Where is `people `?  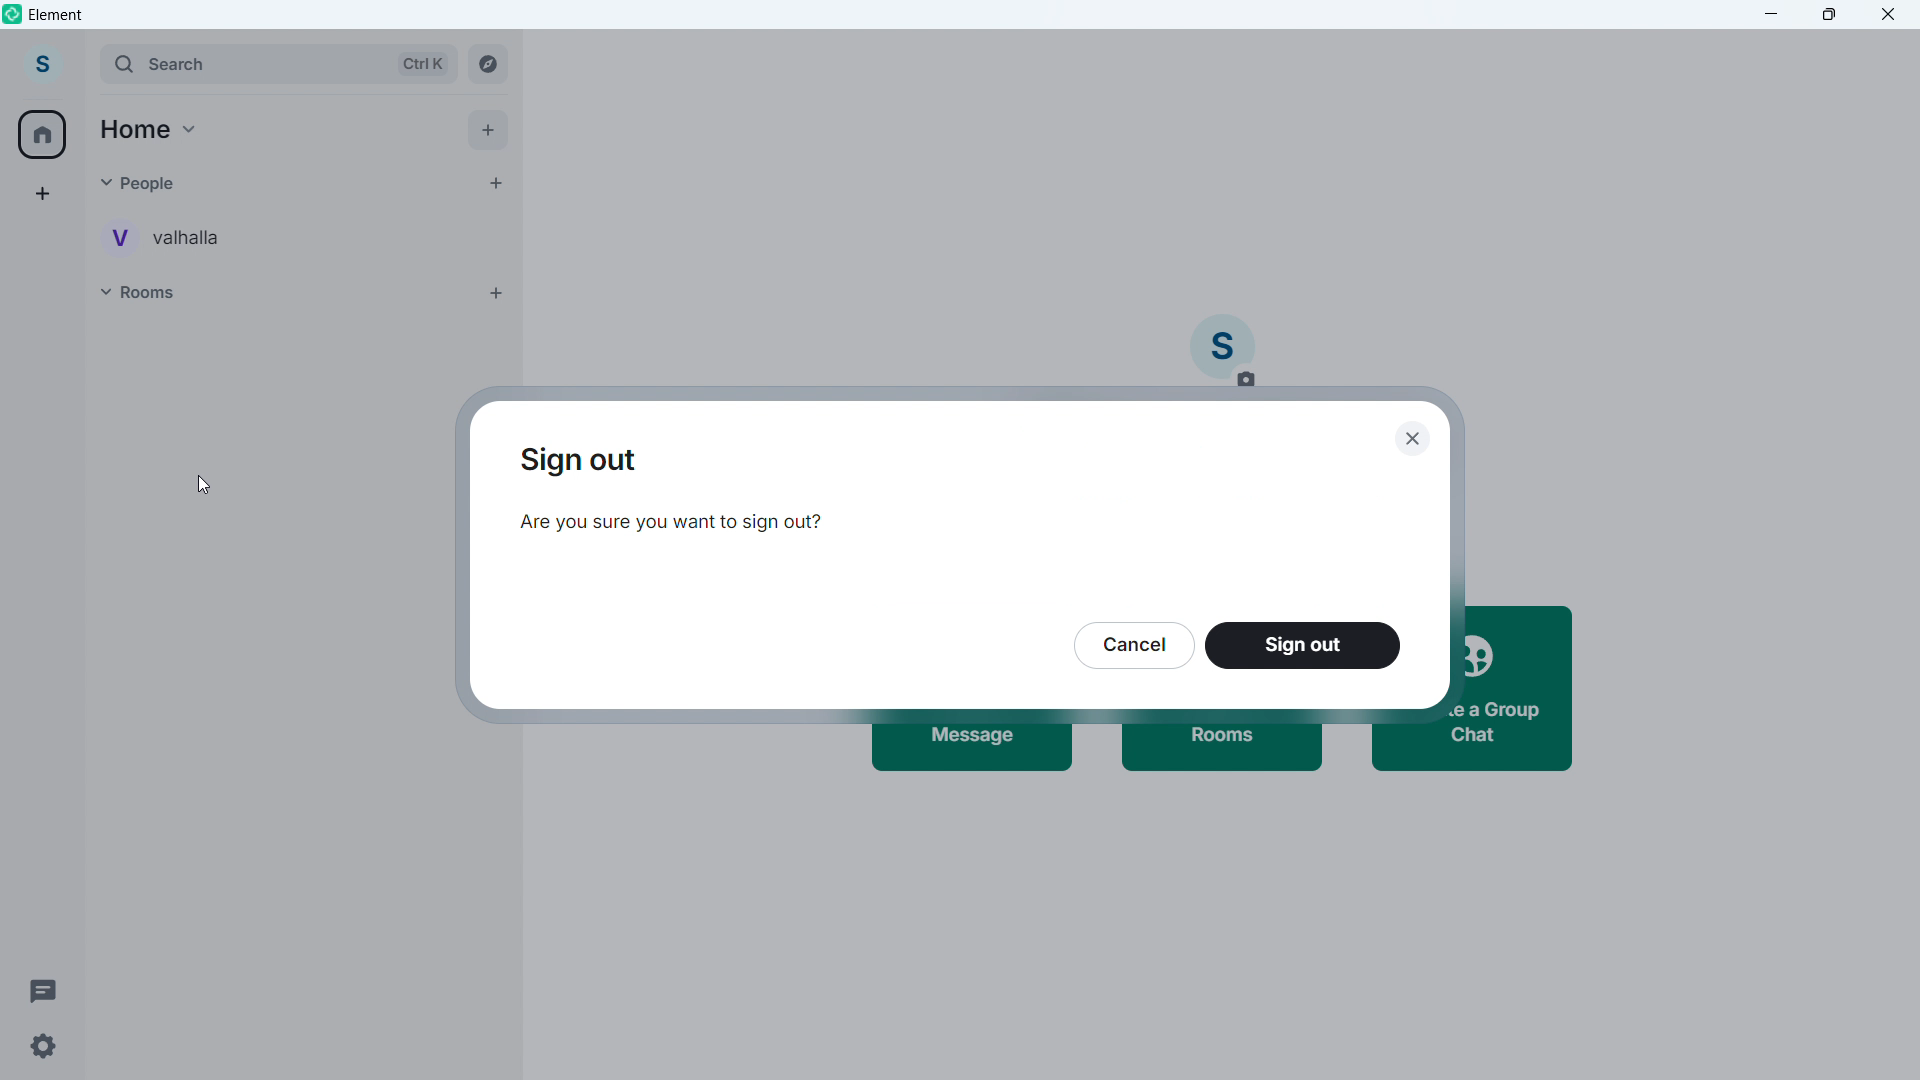 people  is located at coordinates (273, 184).